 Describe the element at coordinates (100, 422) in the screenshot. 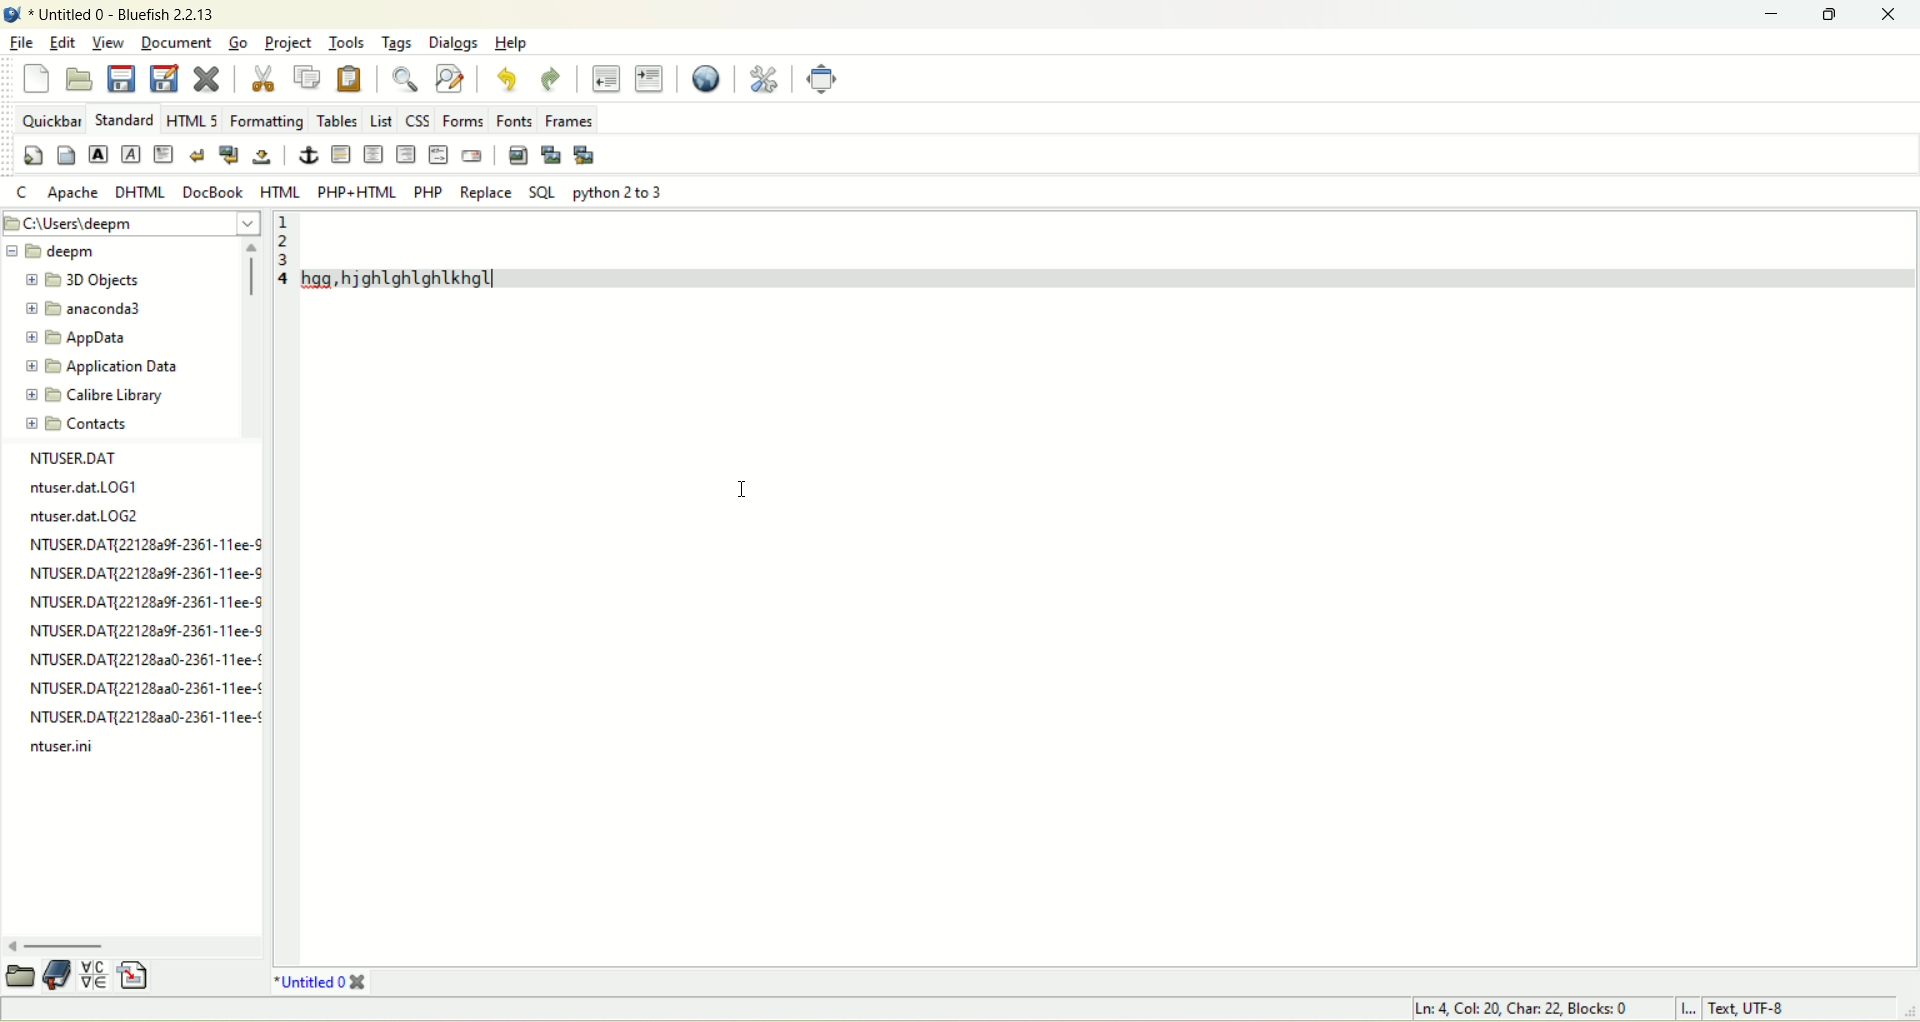

I see `folder name` at that location.